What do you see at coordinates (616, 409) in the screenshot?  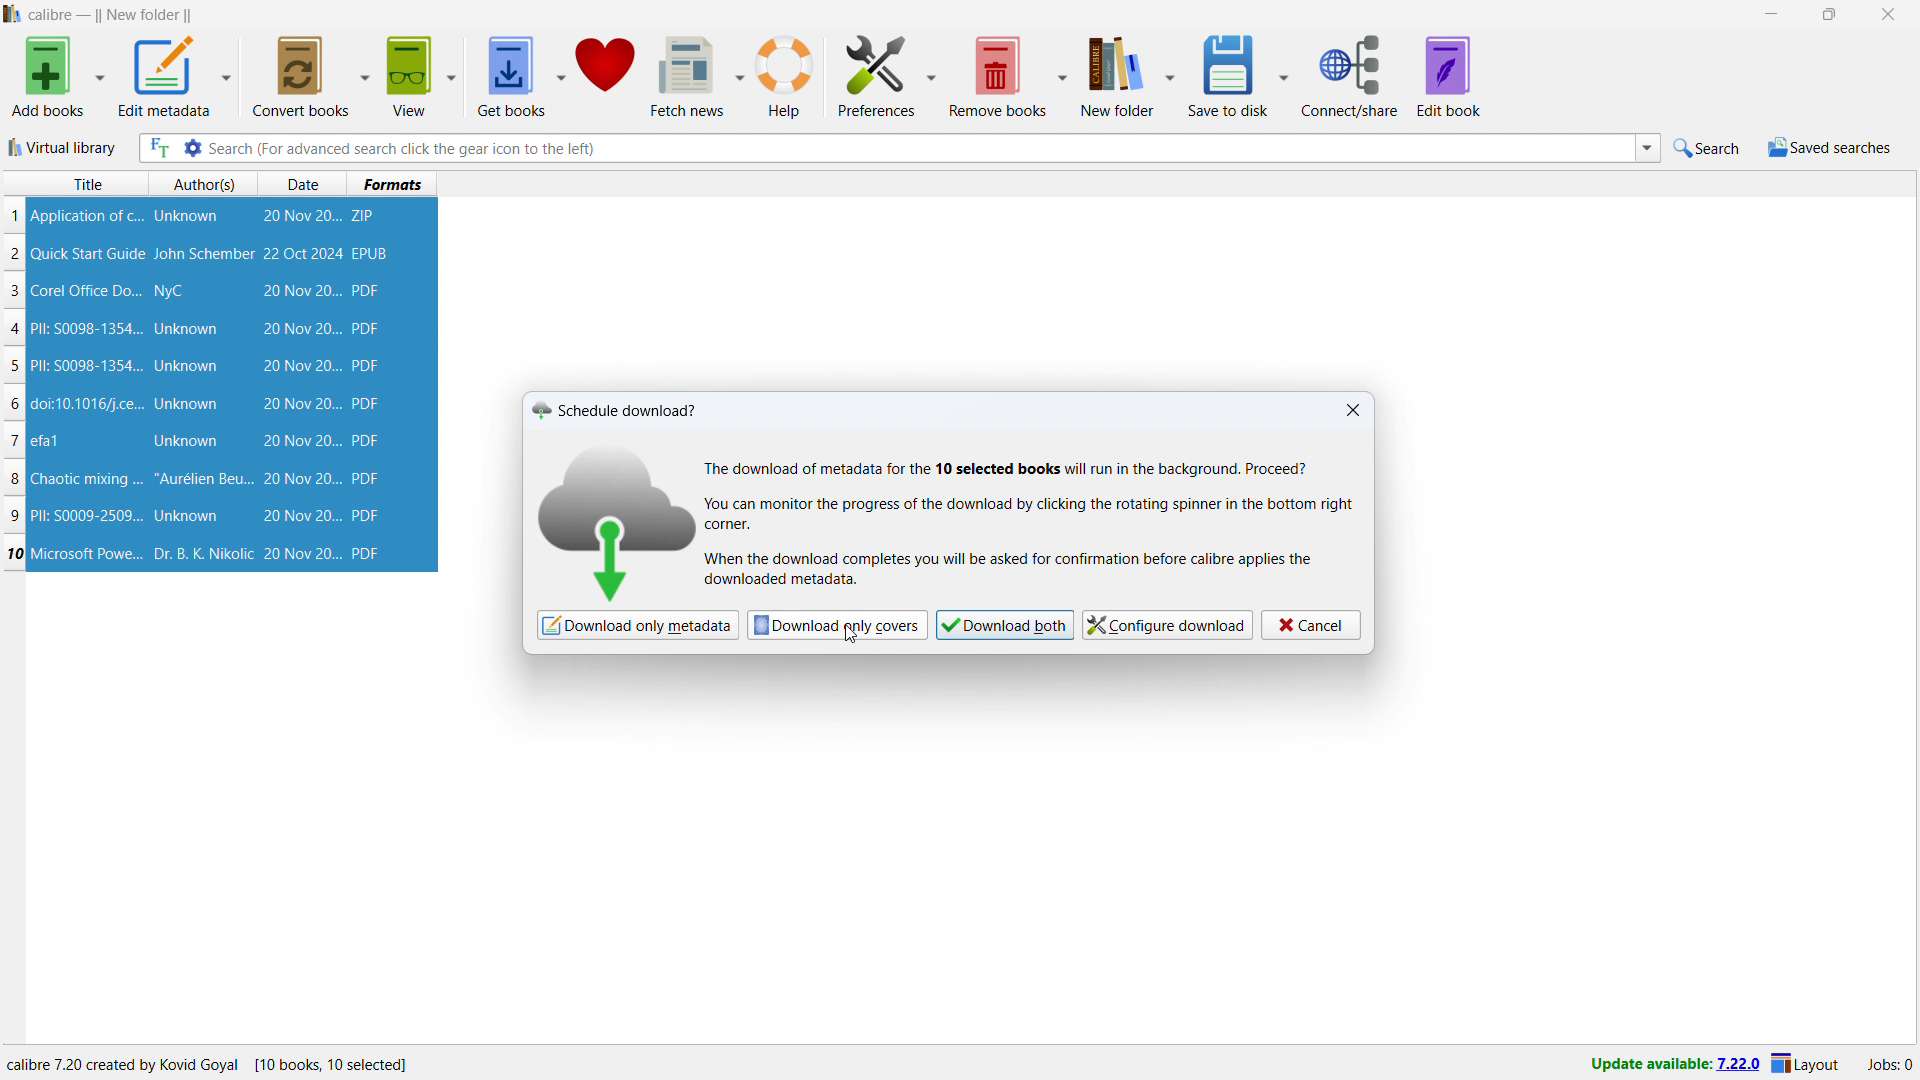 I see `schedule download?` at bounding box center [616, 409].